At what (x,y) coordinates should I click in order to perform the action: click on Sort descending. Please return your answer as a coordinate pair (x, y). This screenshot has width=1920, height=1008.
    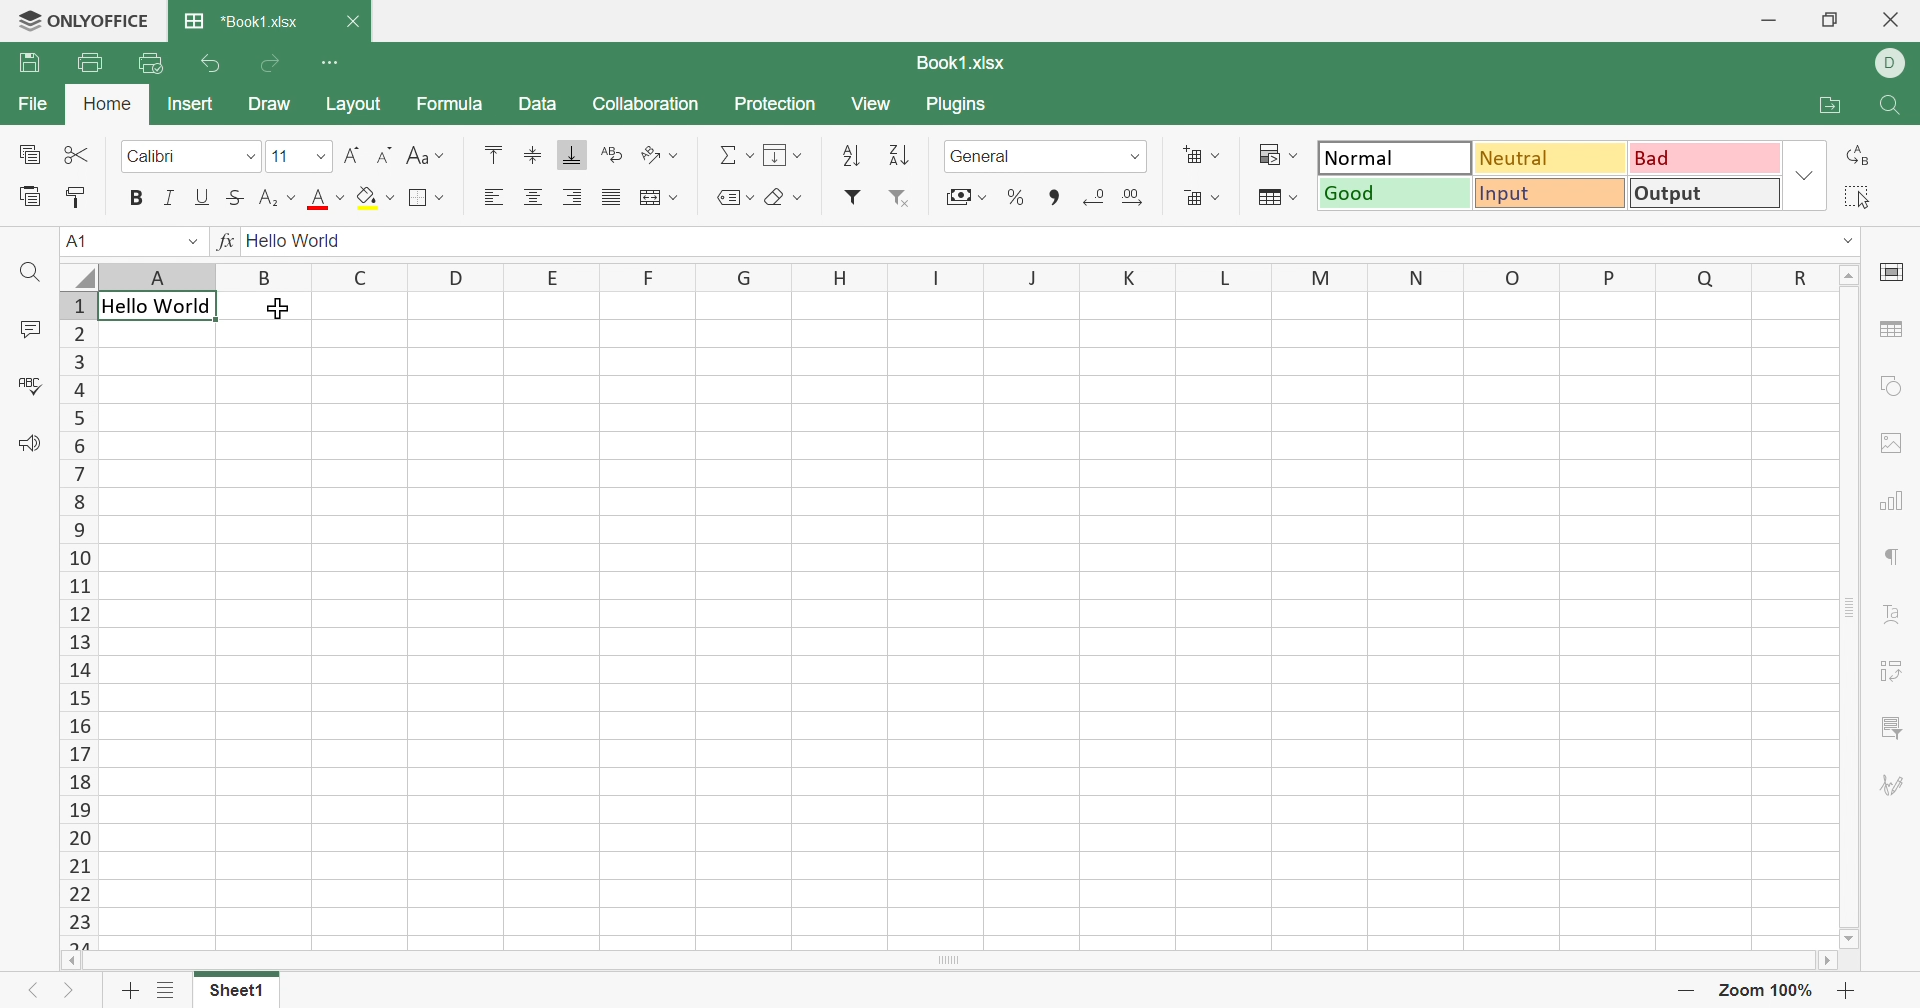
    Looking at the image, I should click on (899, 155).